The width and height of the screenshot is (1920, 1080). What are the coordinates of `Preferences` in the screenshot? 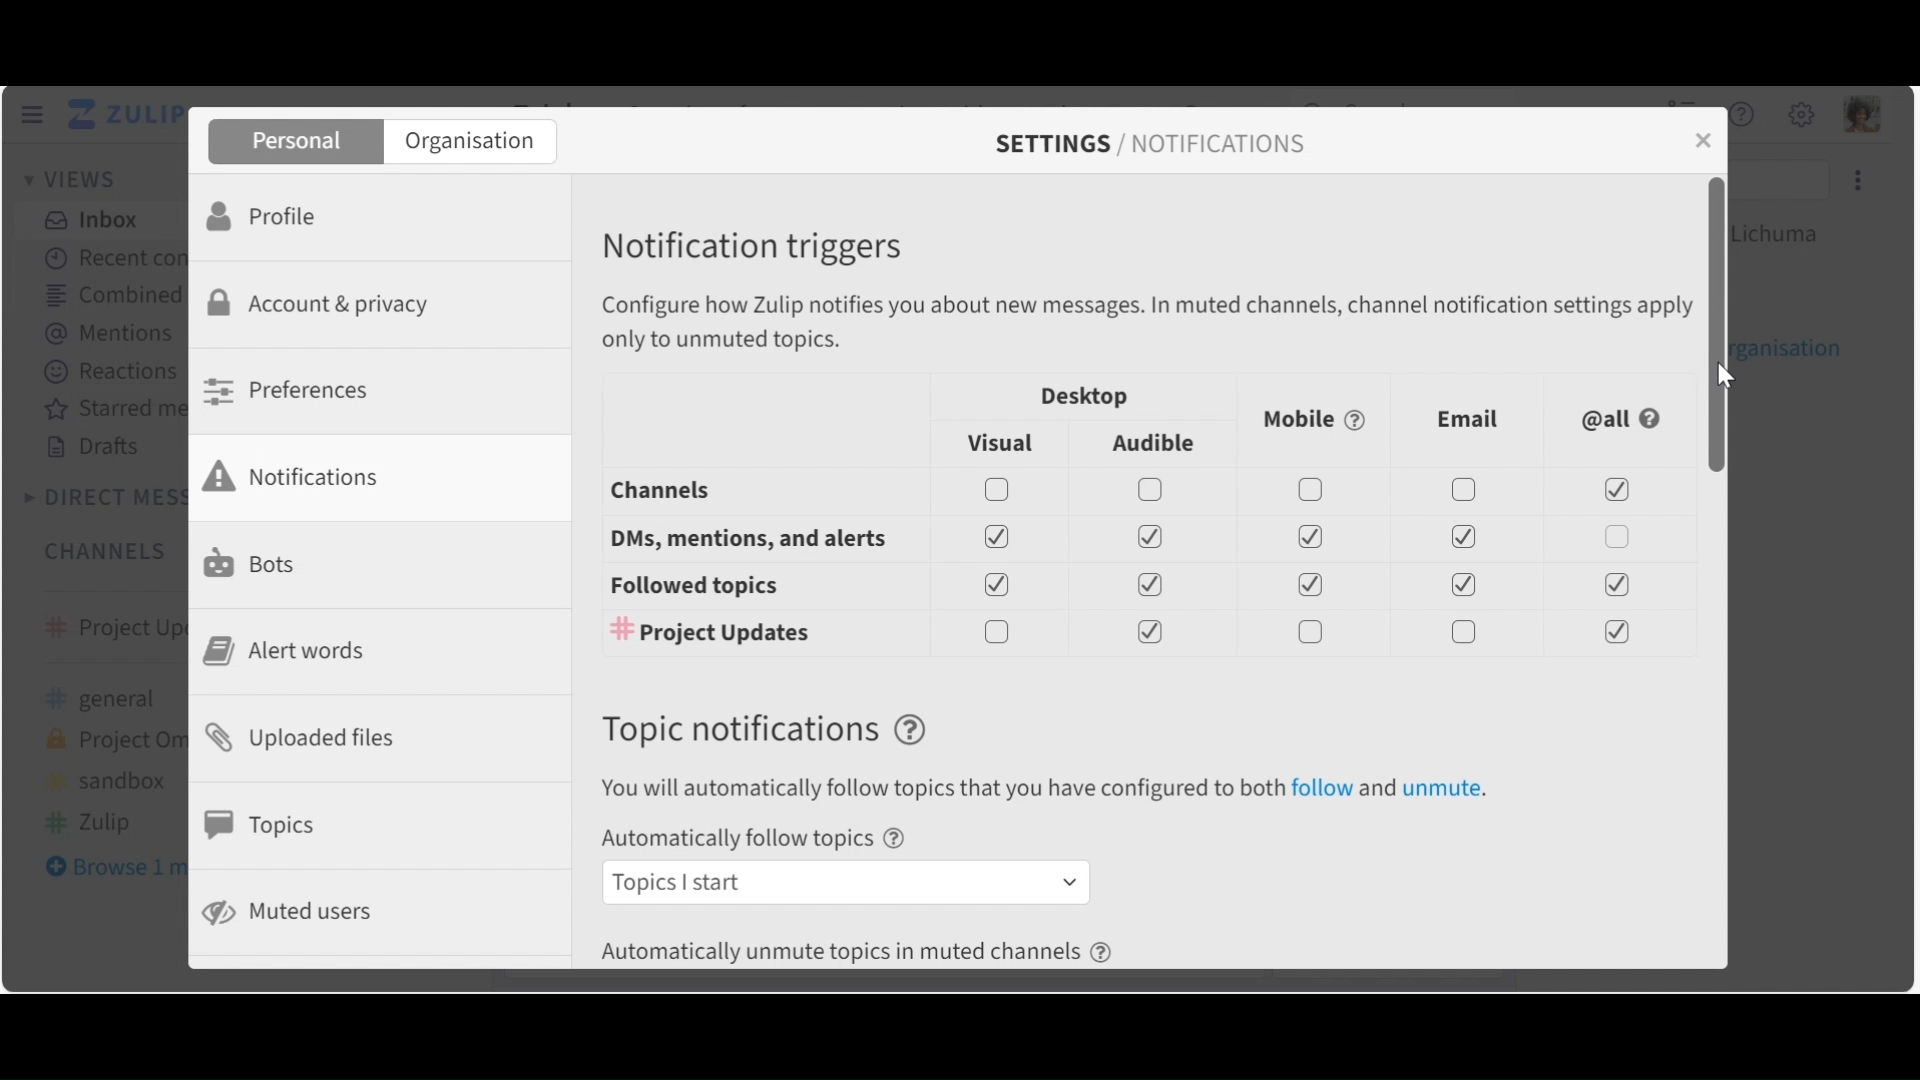 It's located at (292, 390).